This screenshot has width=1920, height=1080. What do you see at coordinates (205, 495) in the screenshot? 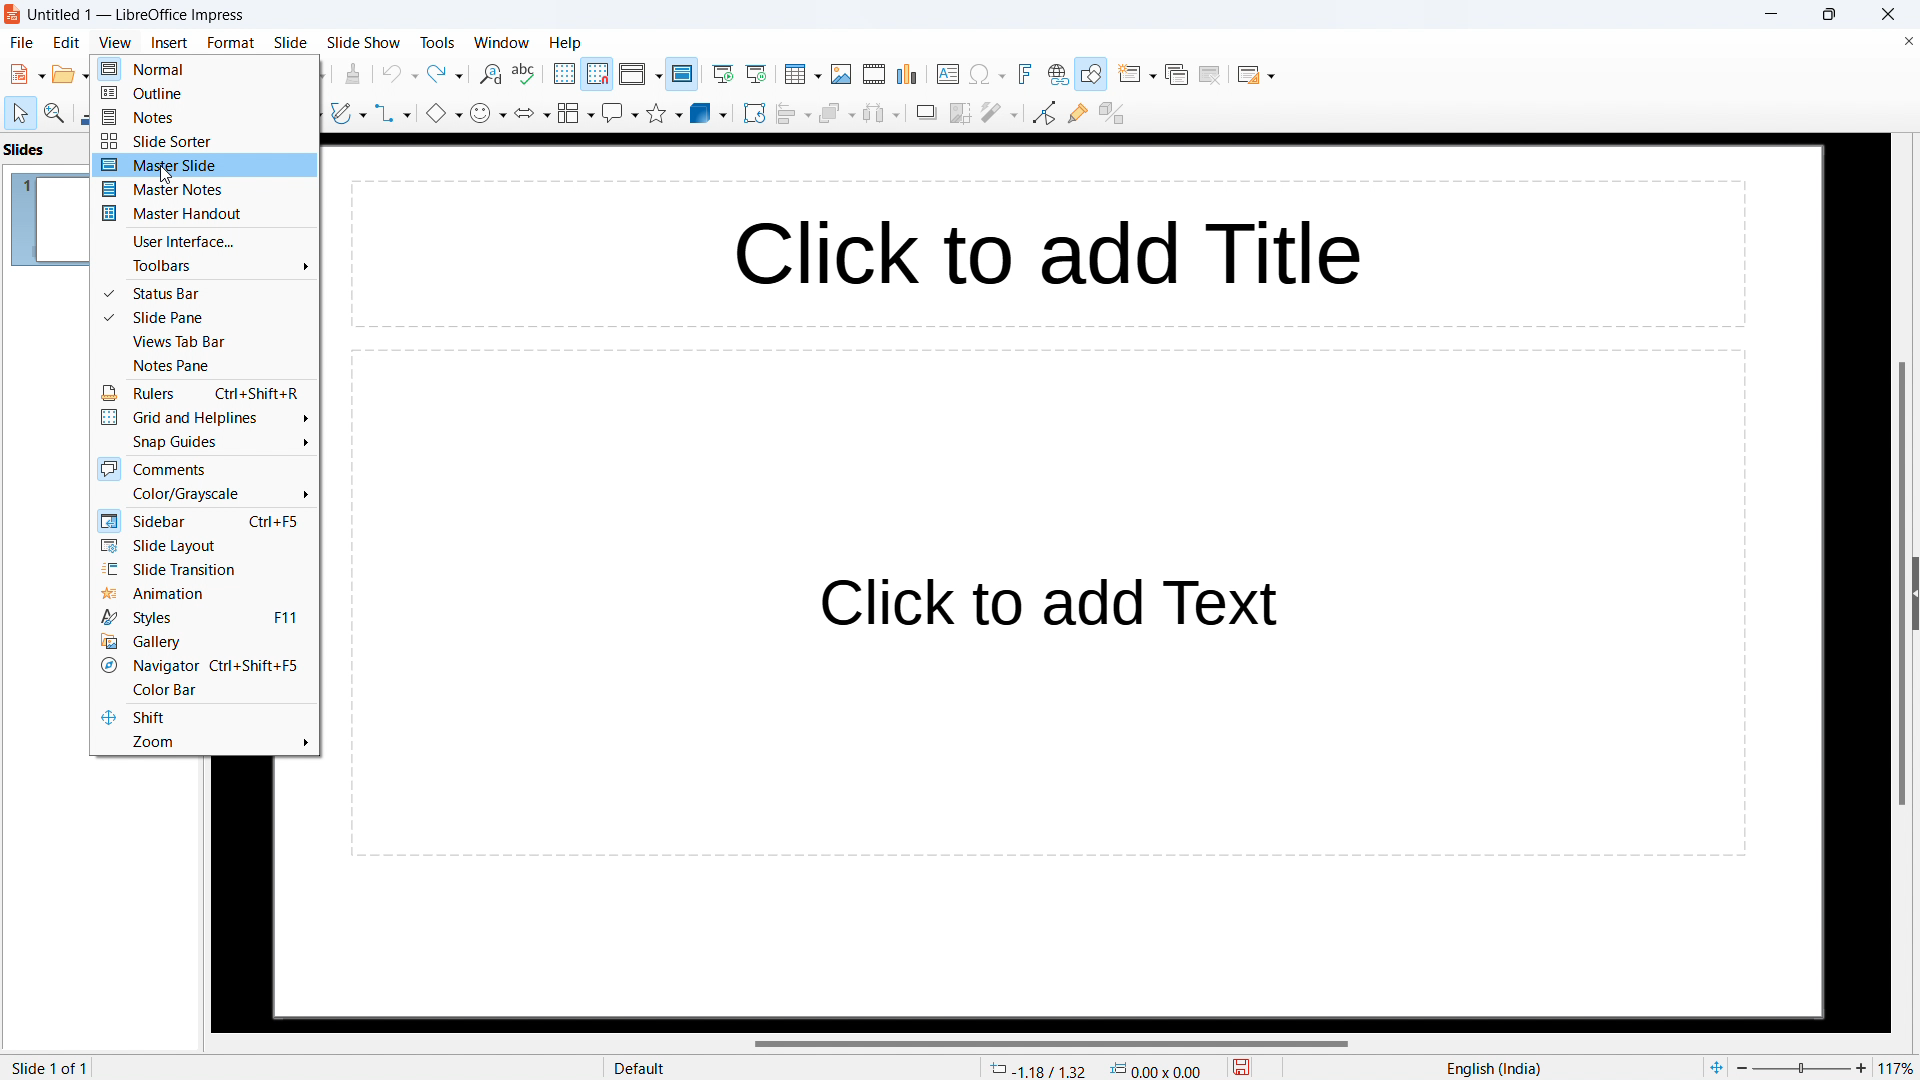
I see `color/grayscale` at bounding box center [205, 495].